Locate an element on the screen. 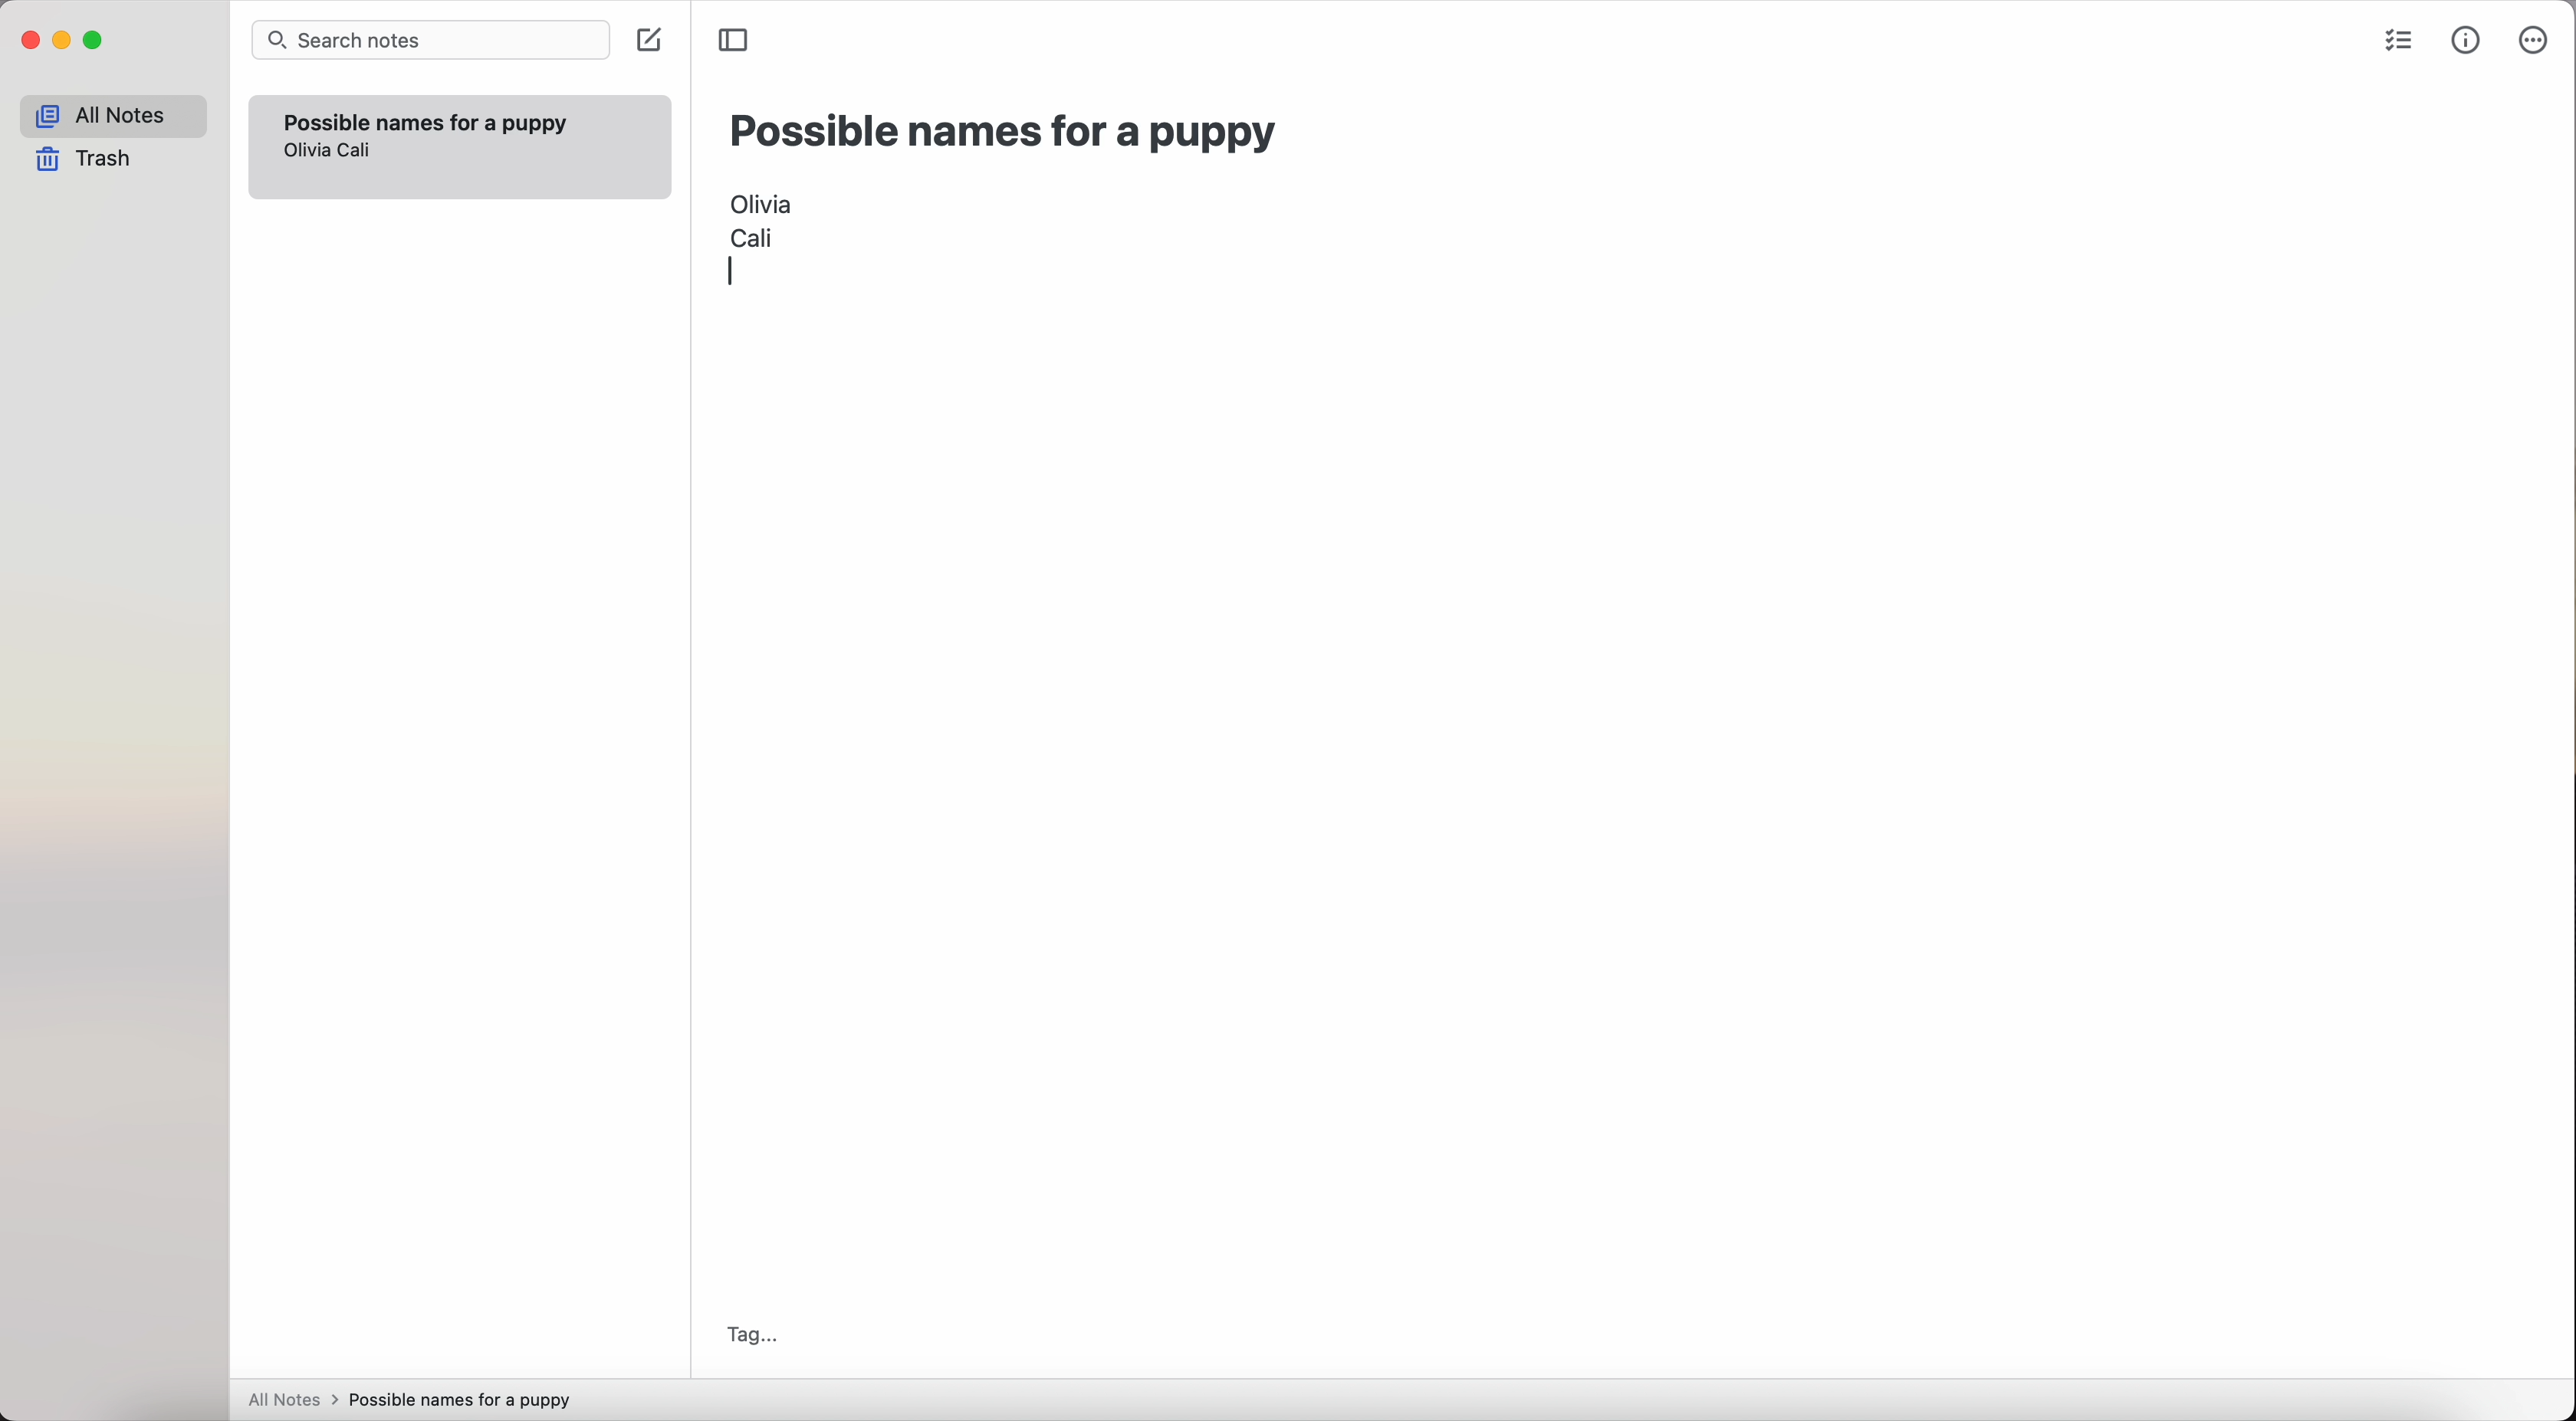  Cali is located at coordinates (752, 236).